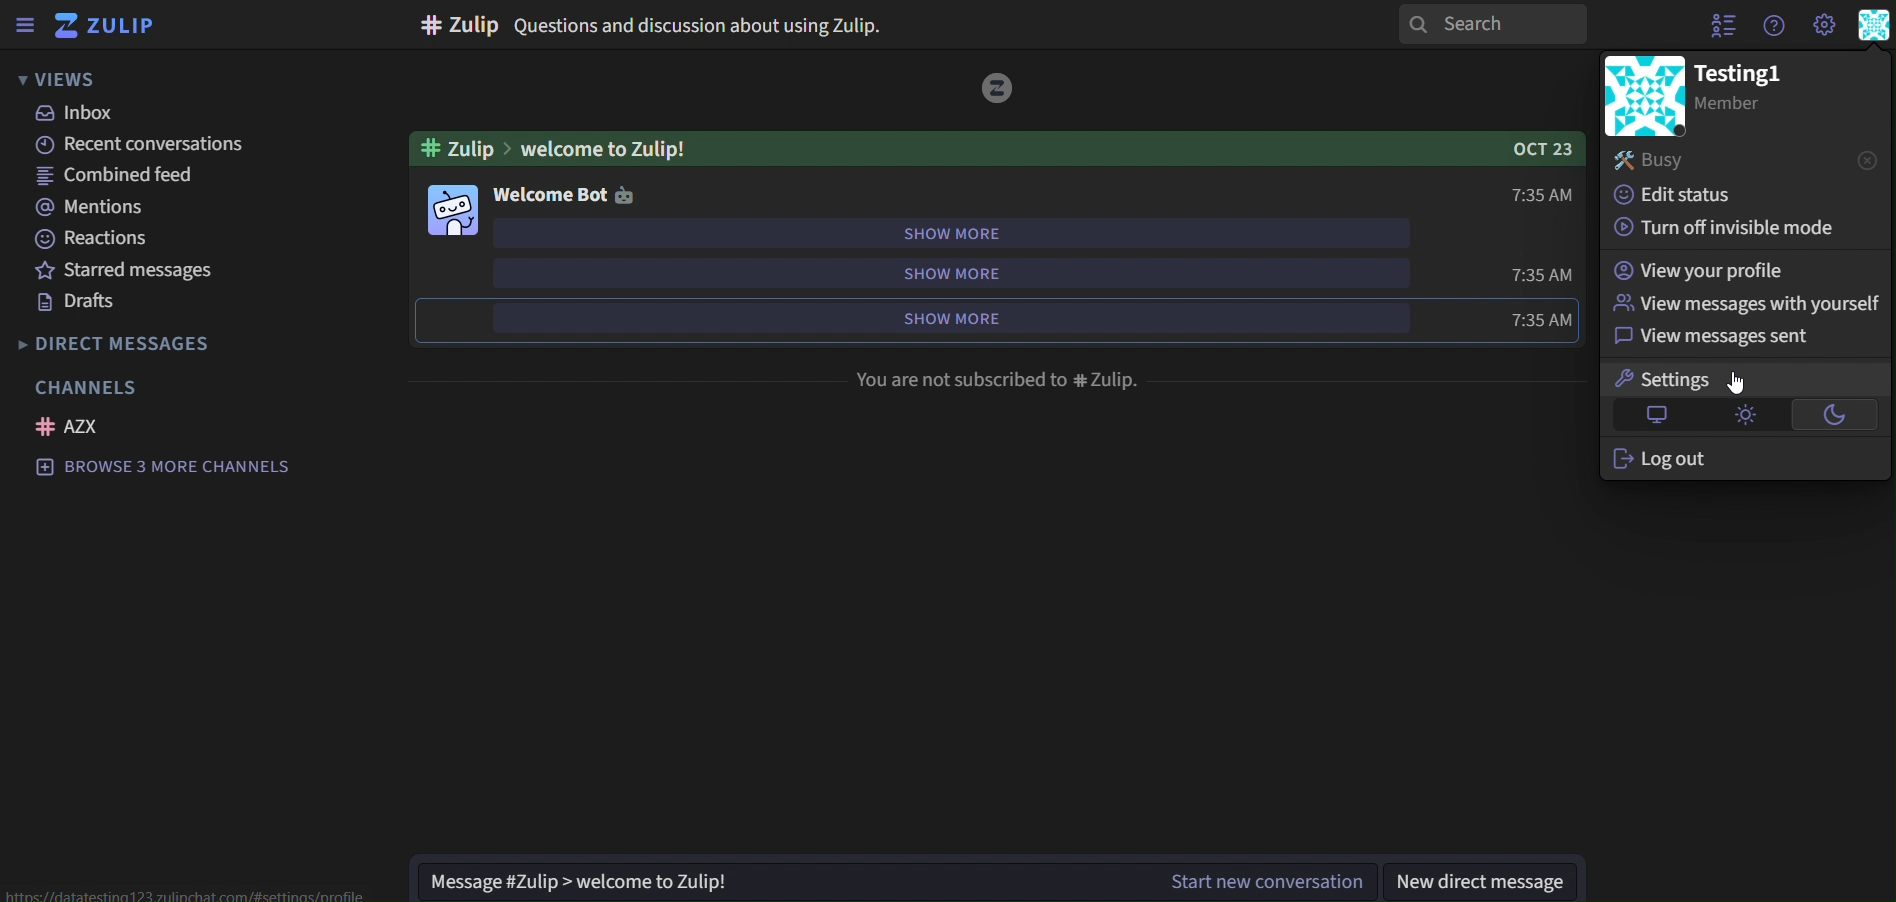 This screenshot has width=1896, height=902. I want to click on 7:35, so click(1542, 193).